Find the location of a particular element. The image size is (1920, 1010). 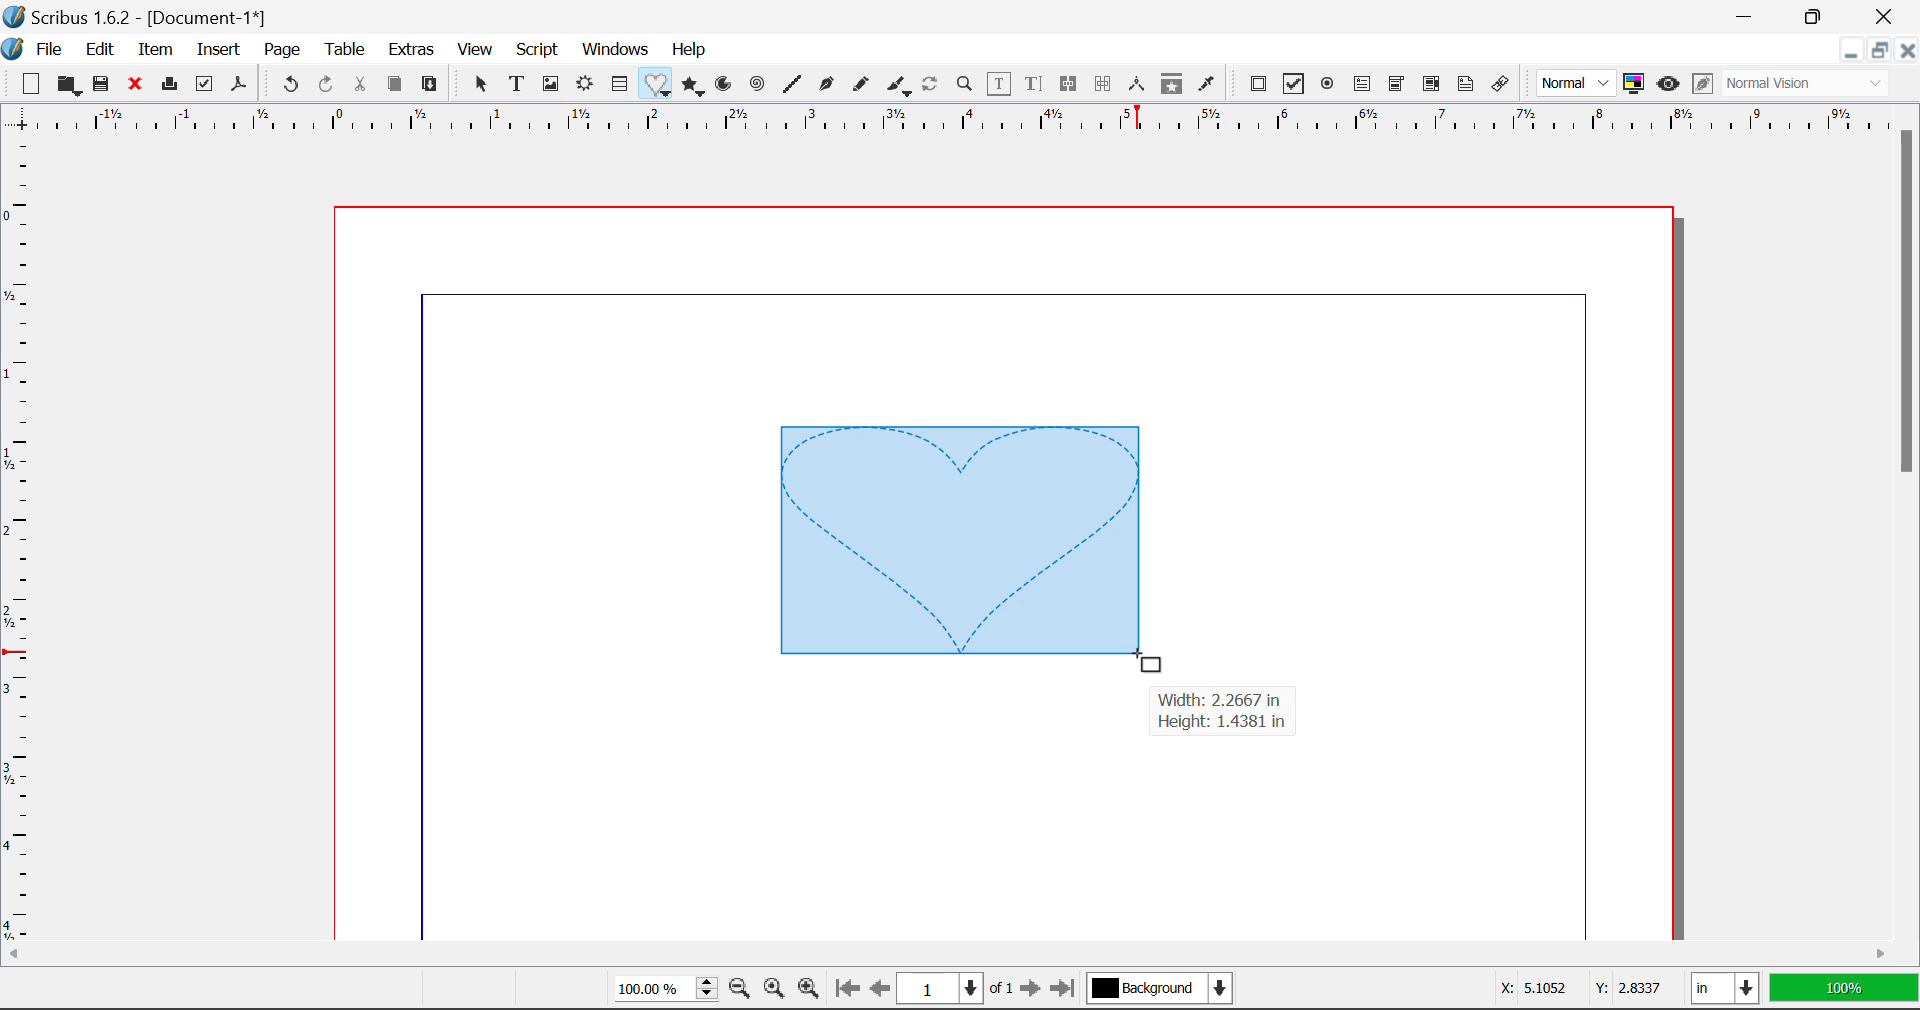

Text Frames is located at coordinates (518, 85).